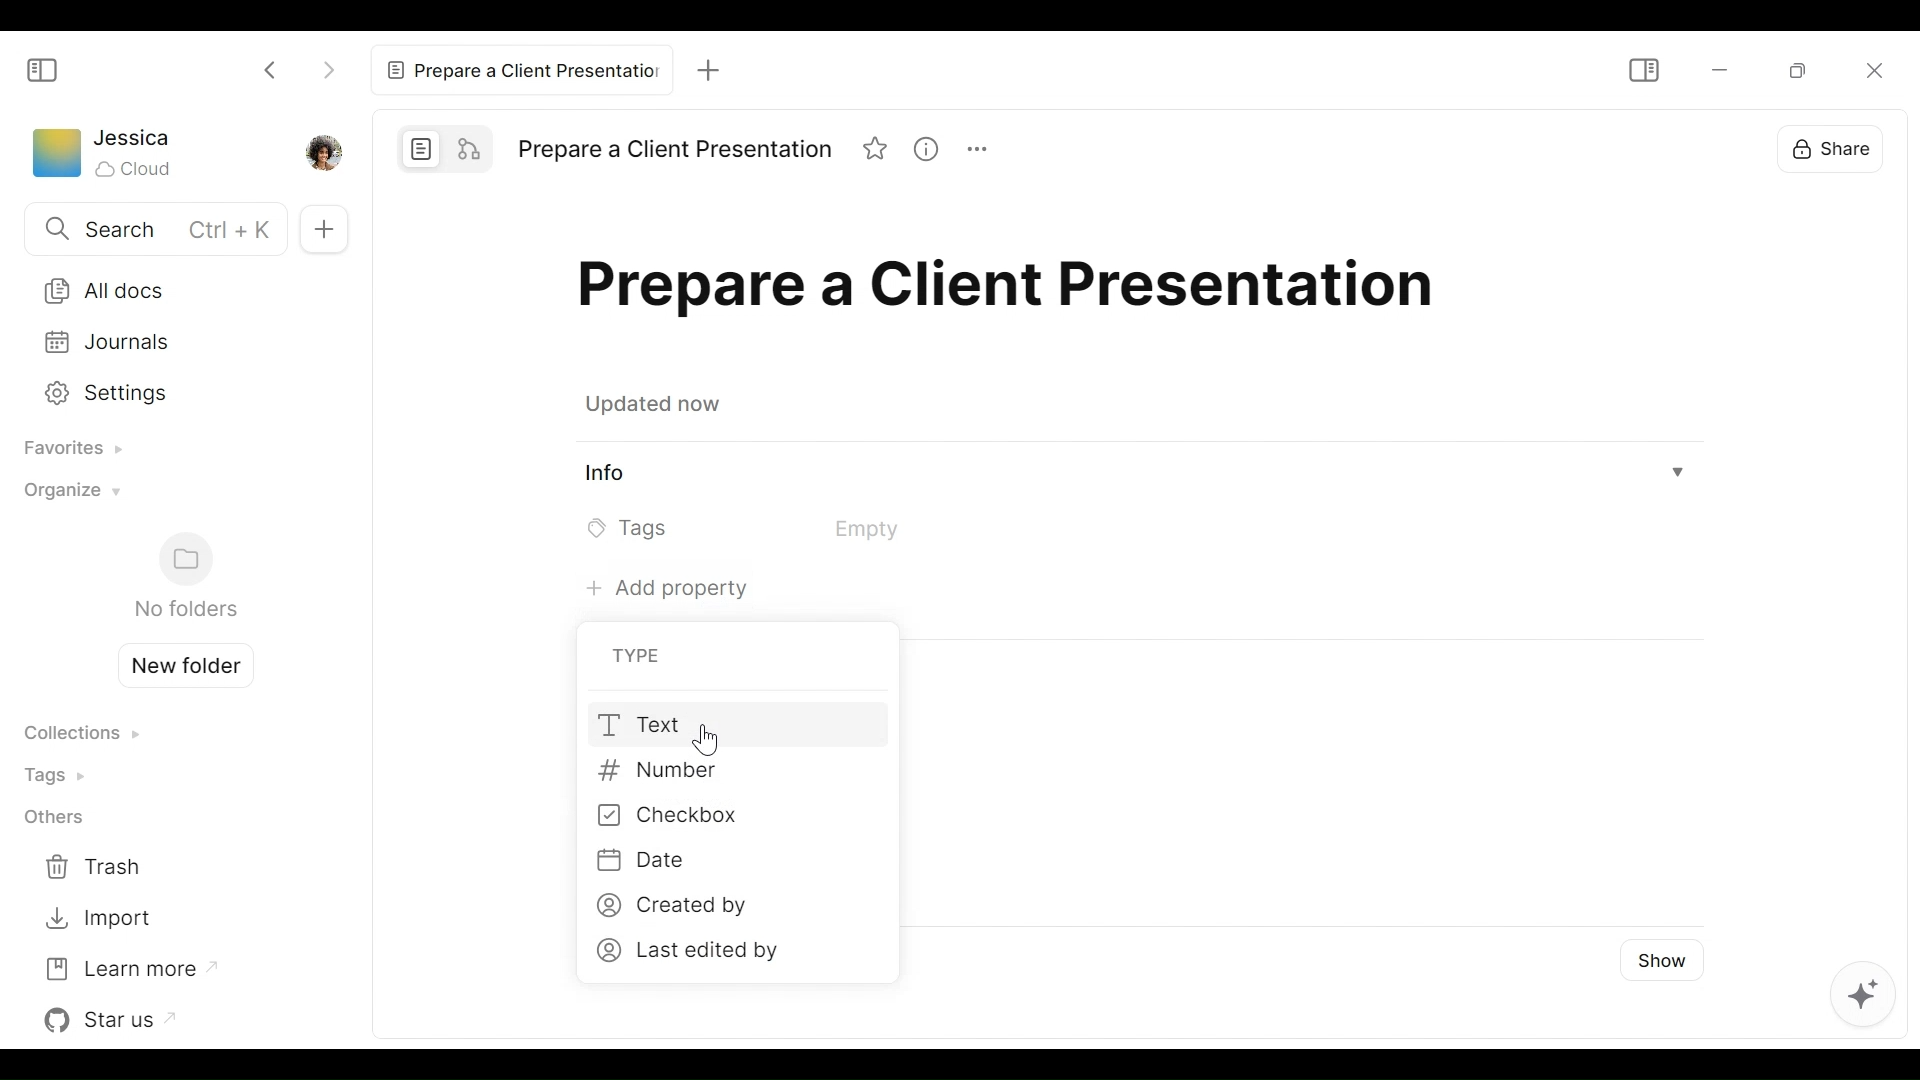  What do you see at coordinates (1665, 955) in the screenshot?
I see `Show` at bounding box center [1665, 955].